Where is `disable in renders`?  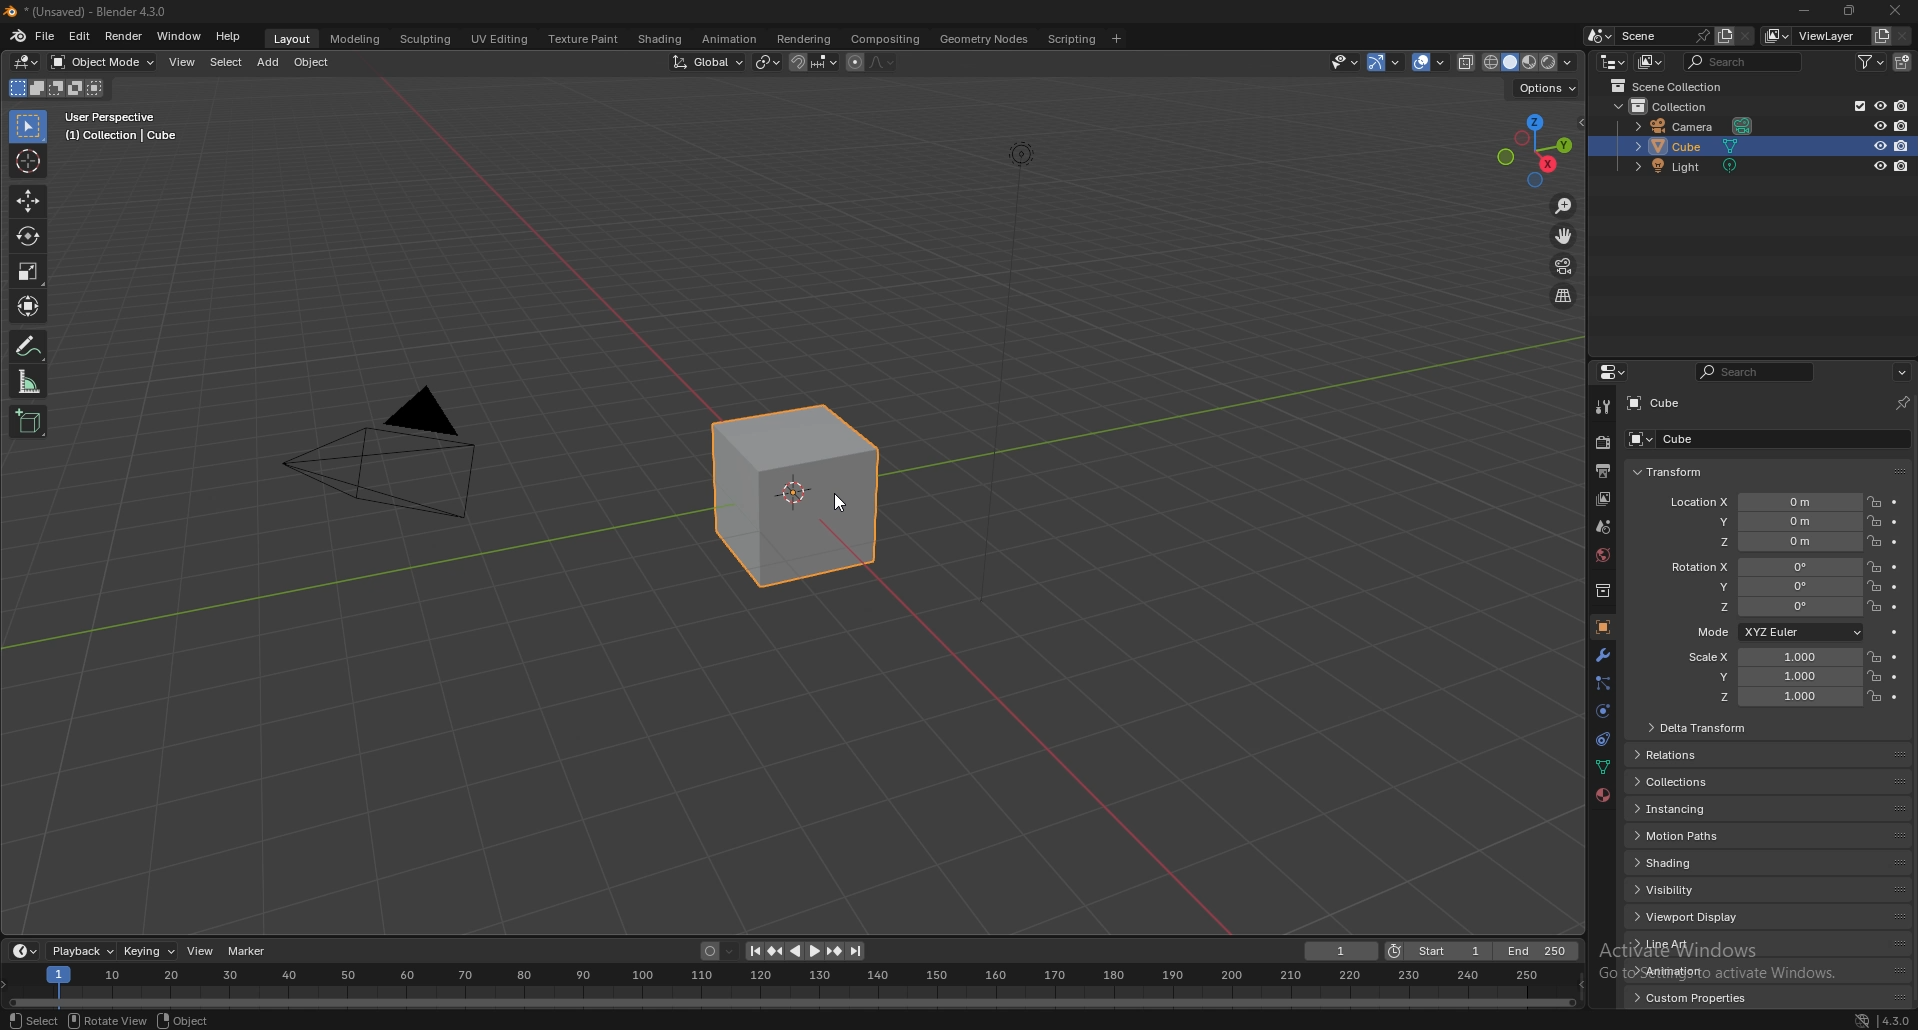 disable in renders is located at coordinates (1902, 165).